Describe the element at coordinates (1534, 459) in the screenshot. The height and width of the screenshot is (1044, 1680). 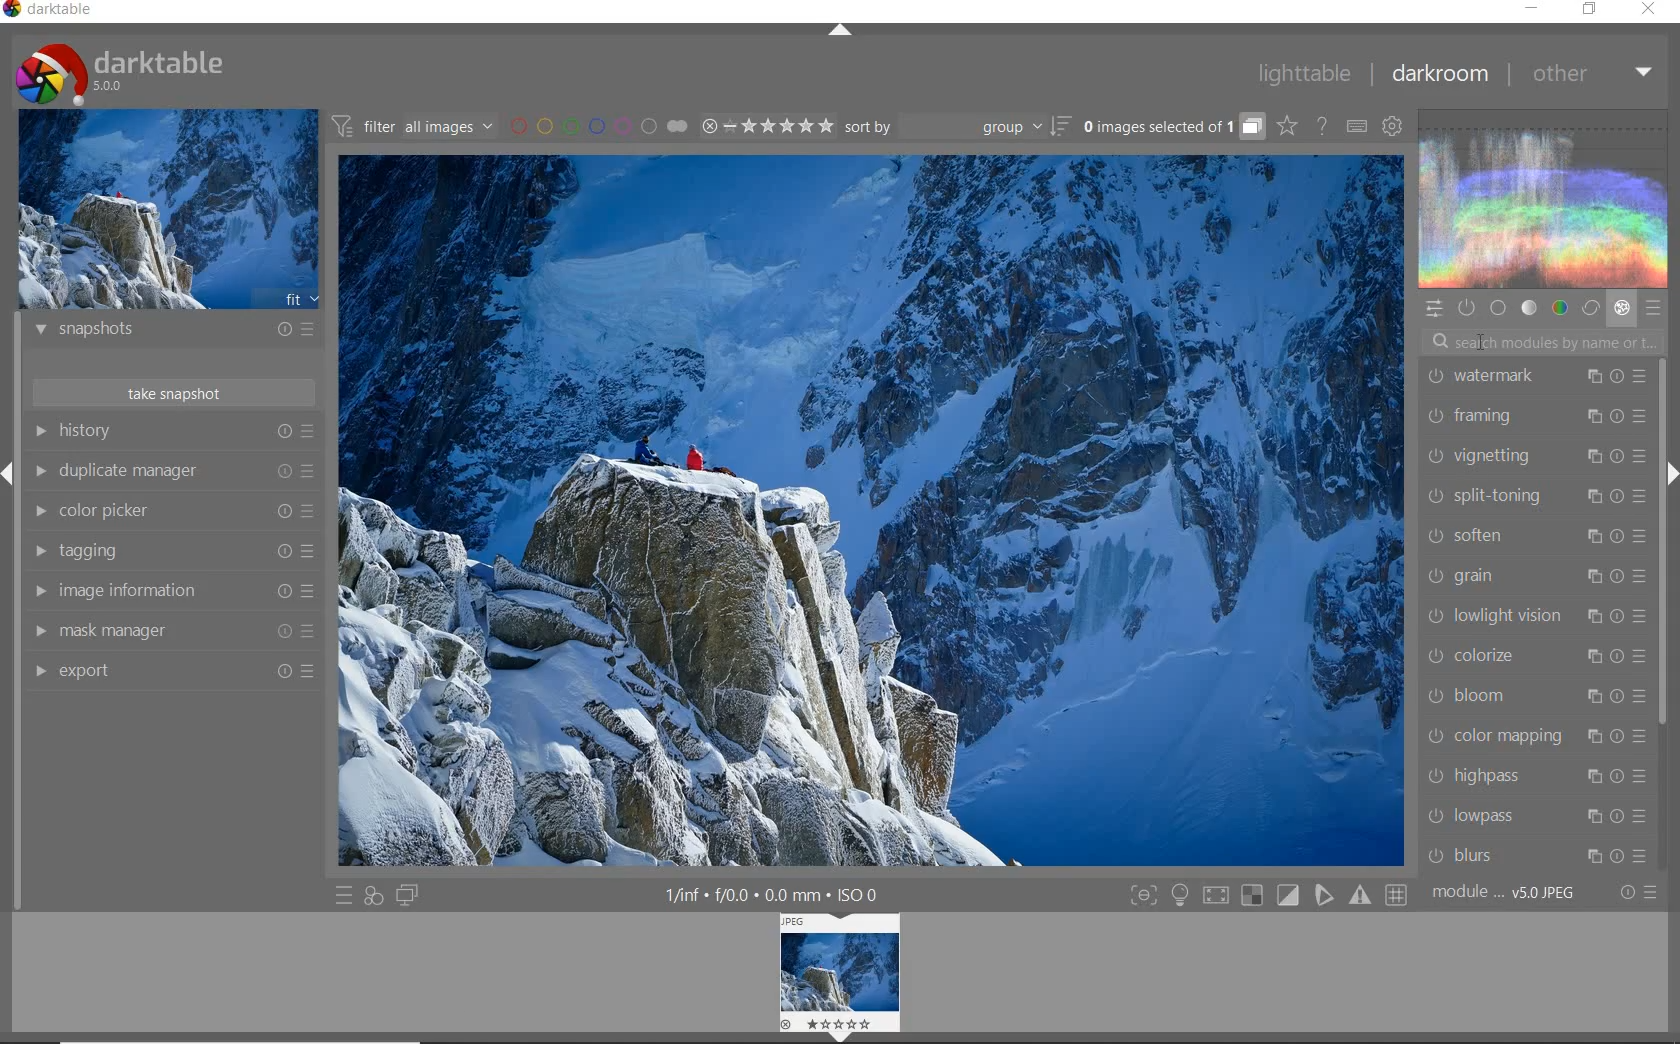
I see `vignetting` at that location.